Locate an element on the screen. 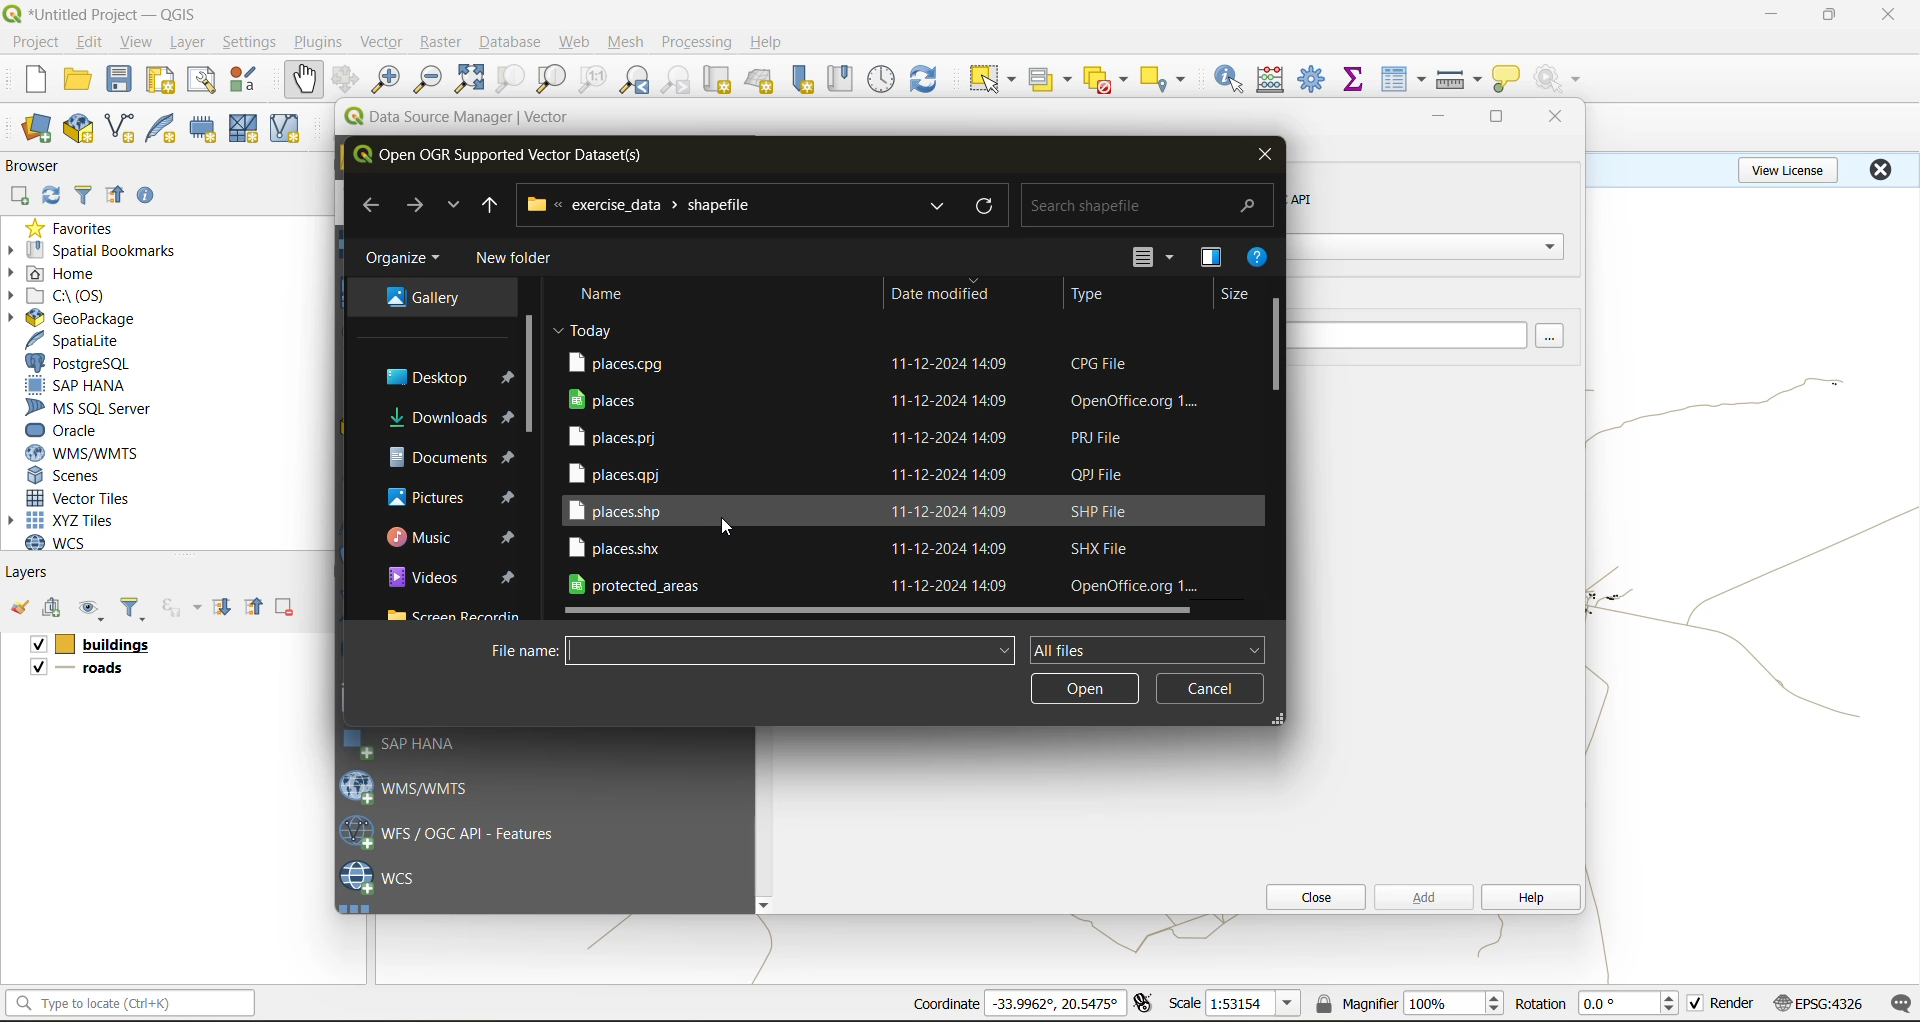 The width and height of the screenshot is (1920, 1022). layers is located at coordinates (29, 571).